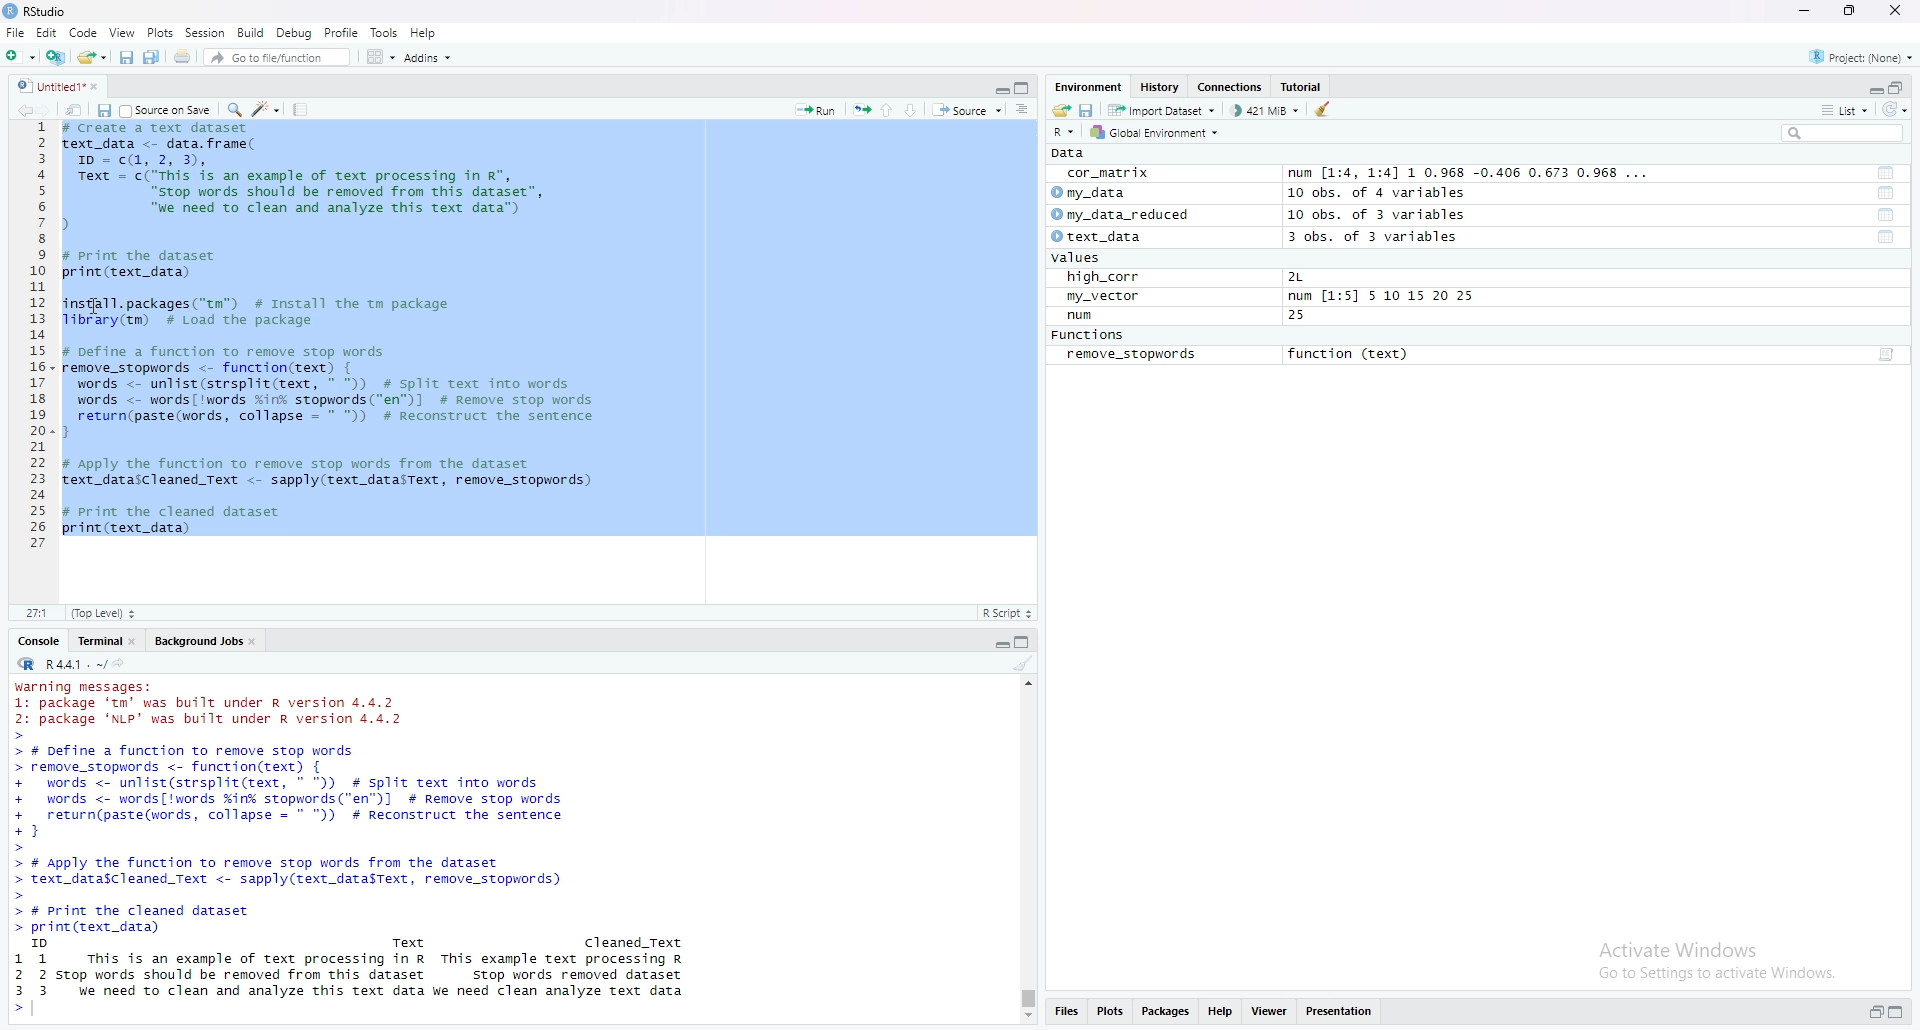  What do you see at coordinates (349, 848) in the screenshot?
I see `console log` at bounding box center [349, 848].